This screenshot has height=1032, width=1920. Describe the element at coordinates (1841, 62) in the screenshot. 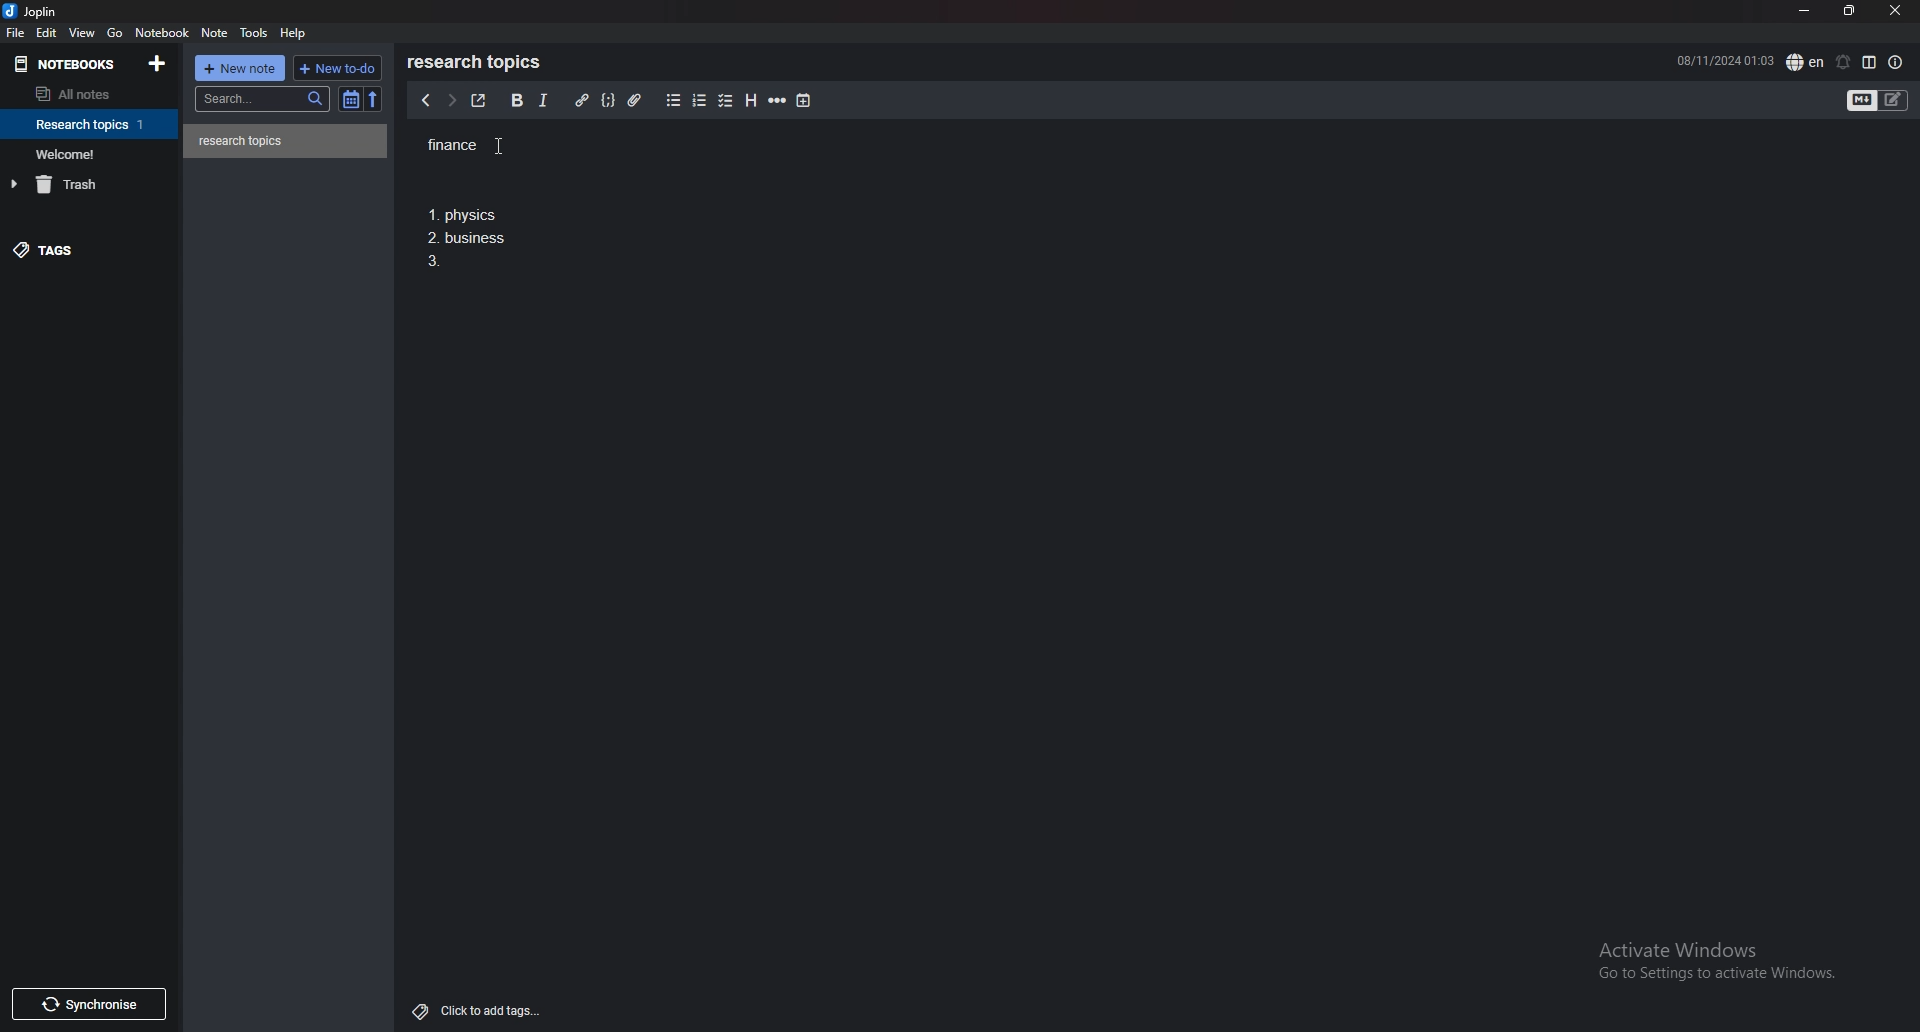

I see `set alarm` at that location.